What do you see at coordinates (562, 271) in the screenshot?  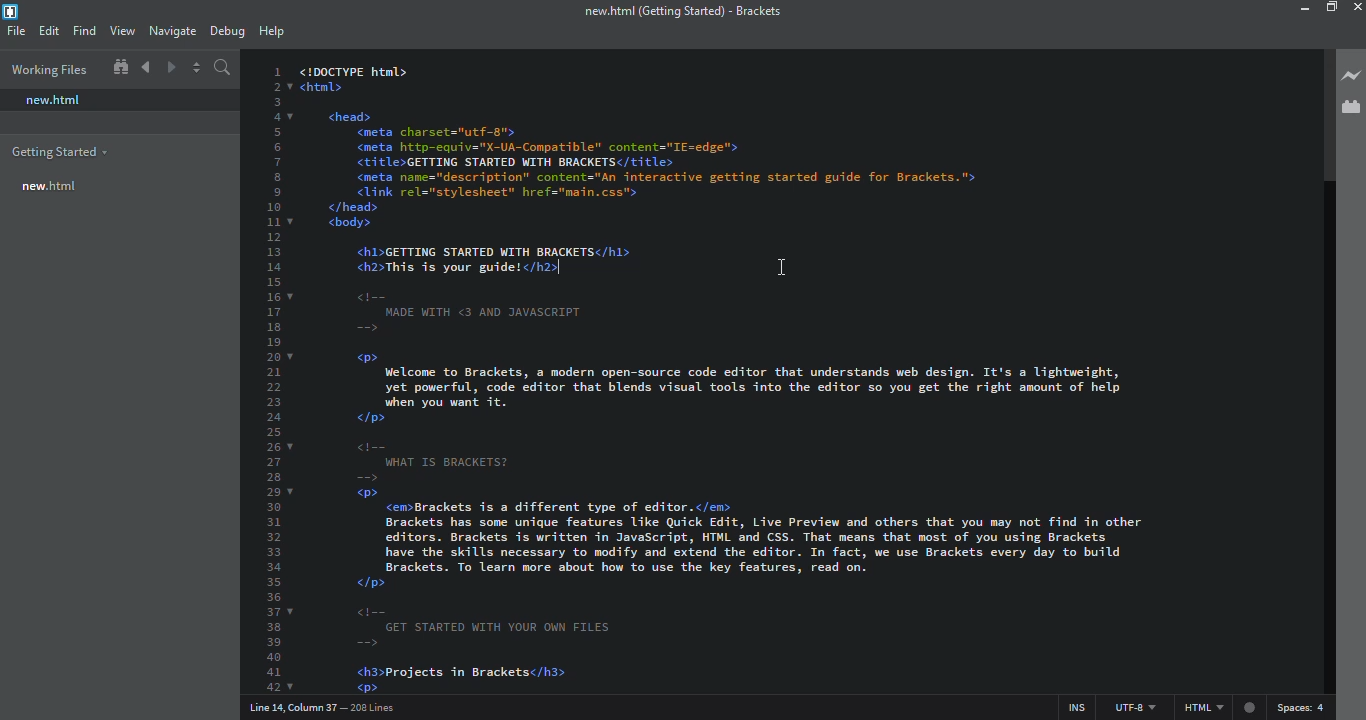 I see `cursor` at bounding box center [562, 271].